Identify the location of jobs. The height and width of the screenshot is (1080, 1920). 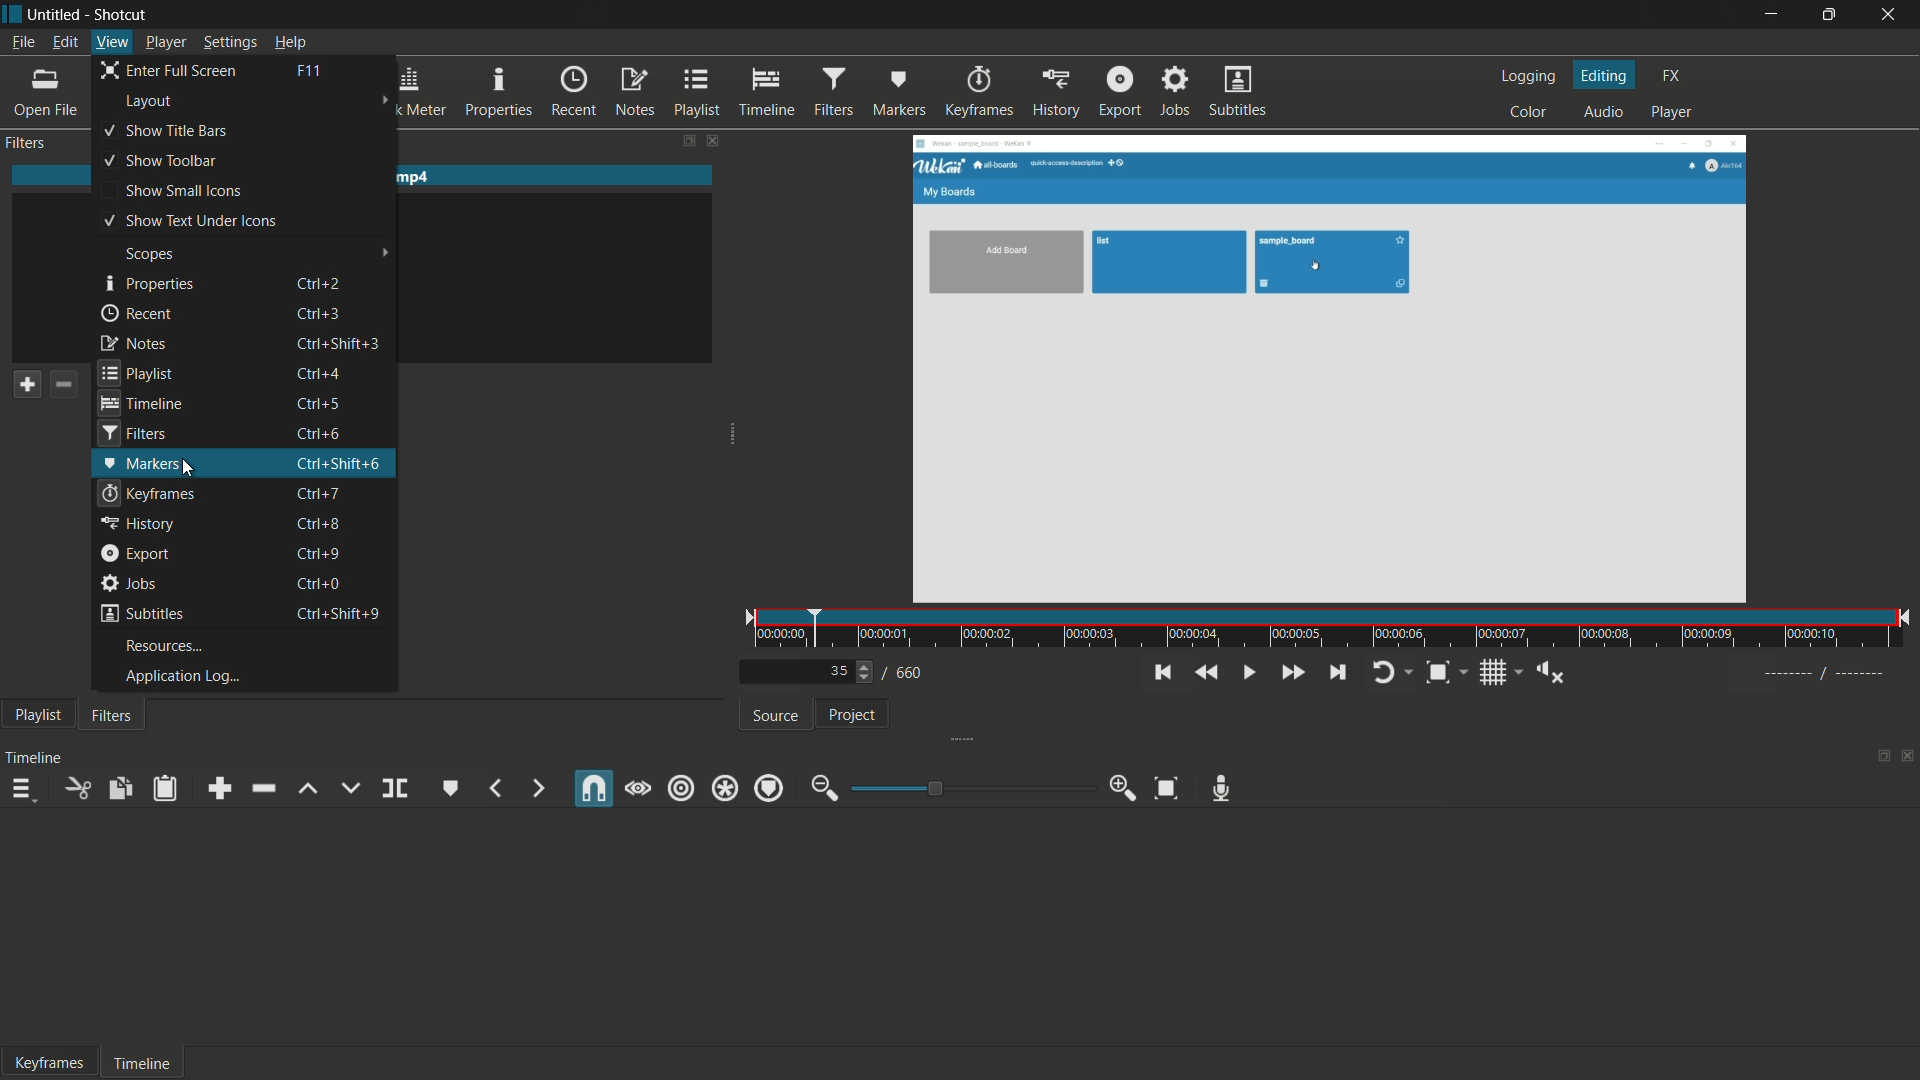
(1172, 92).